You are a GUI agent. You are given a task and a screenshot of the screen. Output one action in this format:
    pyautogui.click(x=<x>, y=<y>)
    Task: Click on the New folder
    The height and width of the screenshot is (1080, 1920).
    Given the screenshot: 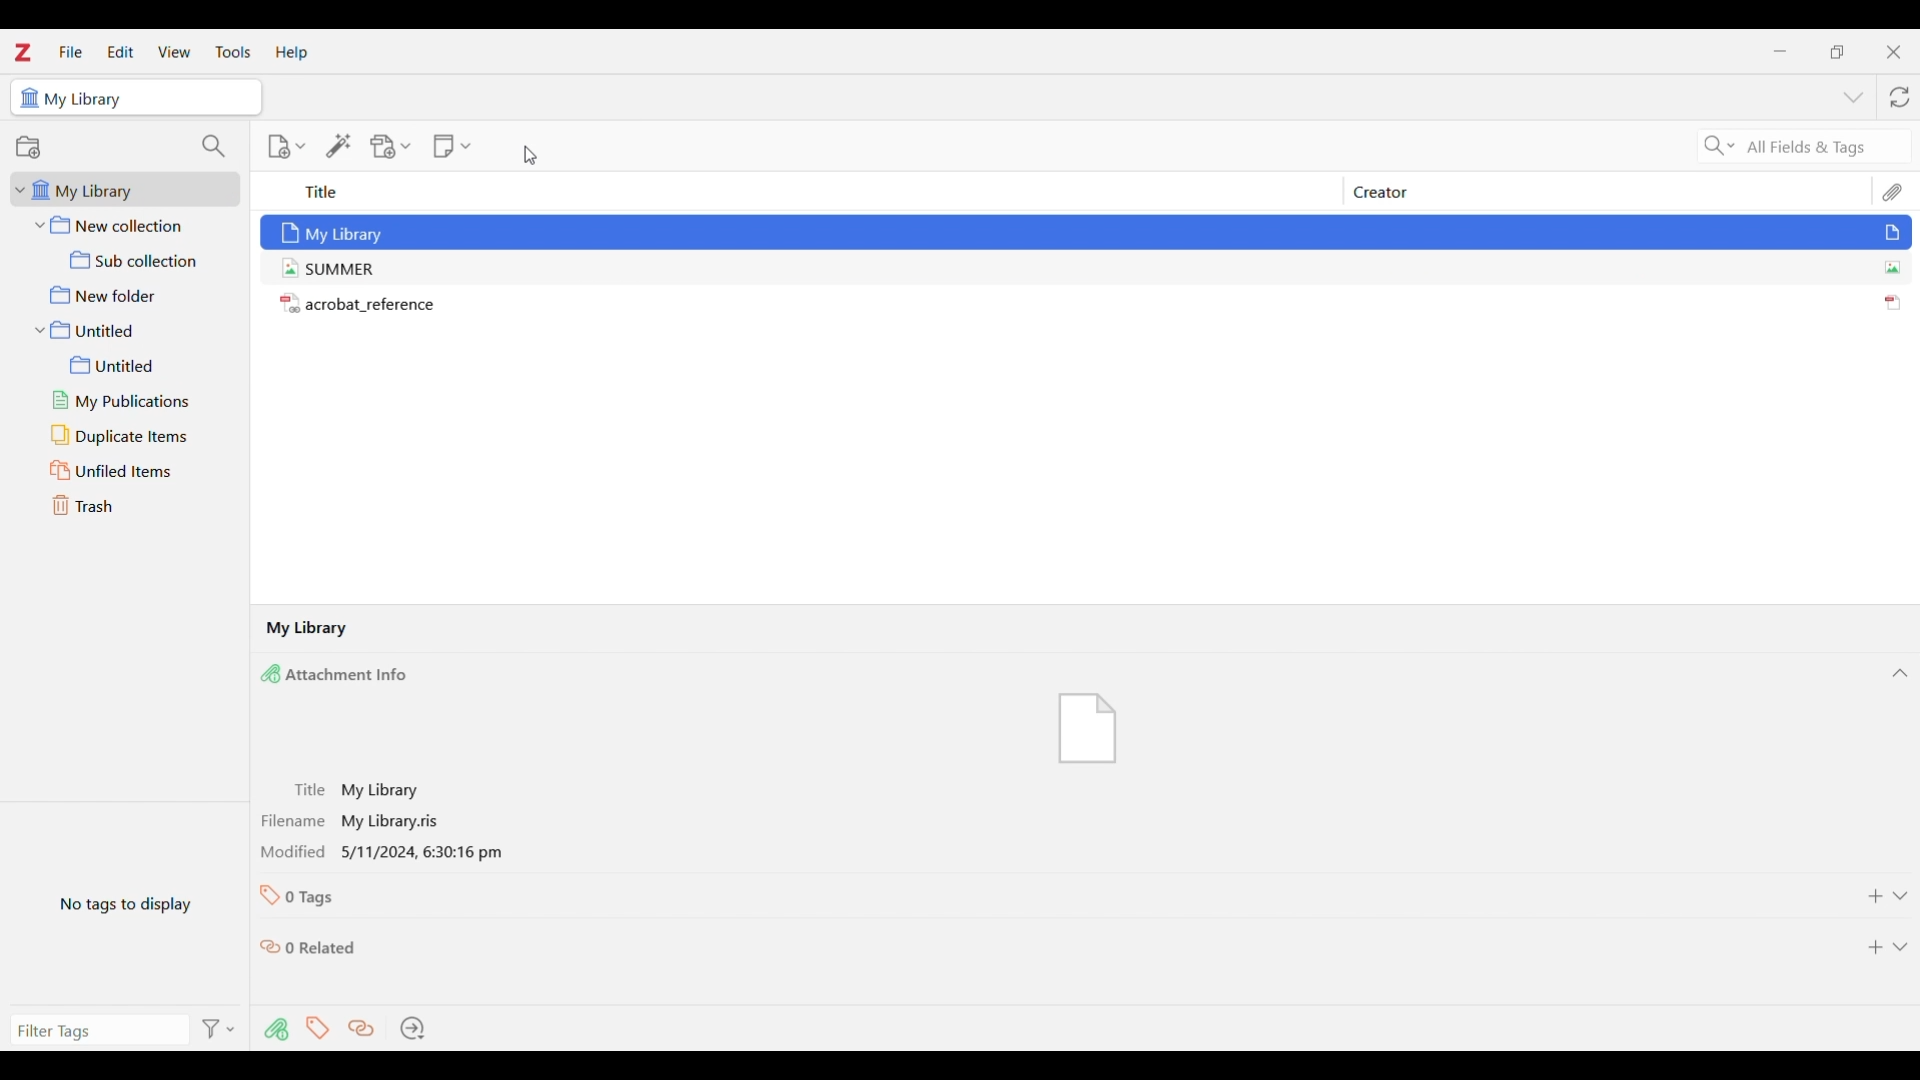 What is the action you would take?
    pyautogui.click(x=124, y=293)
    